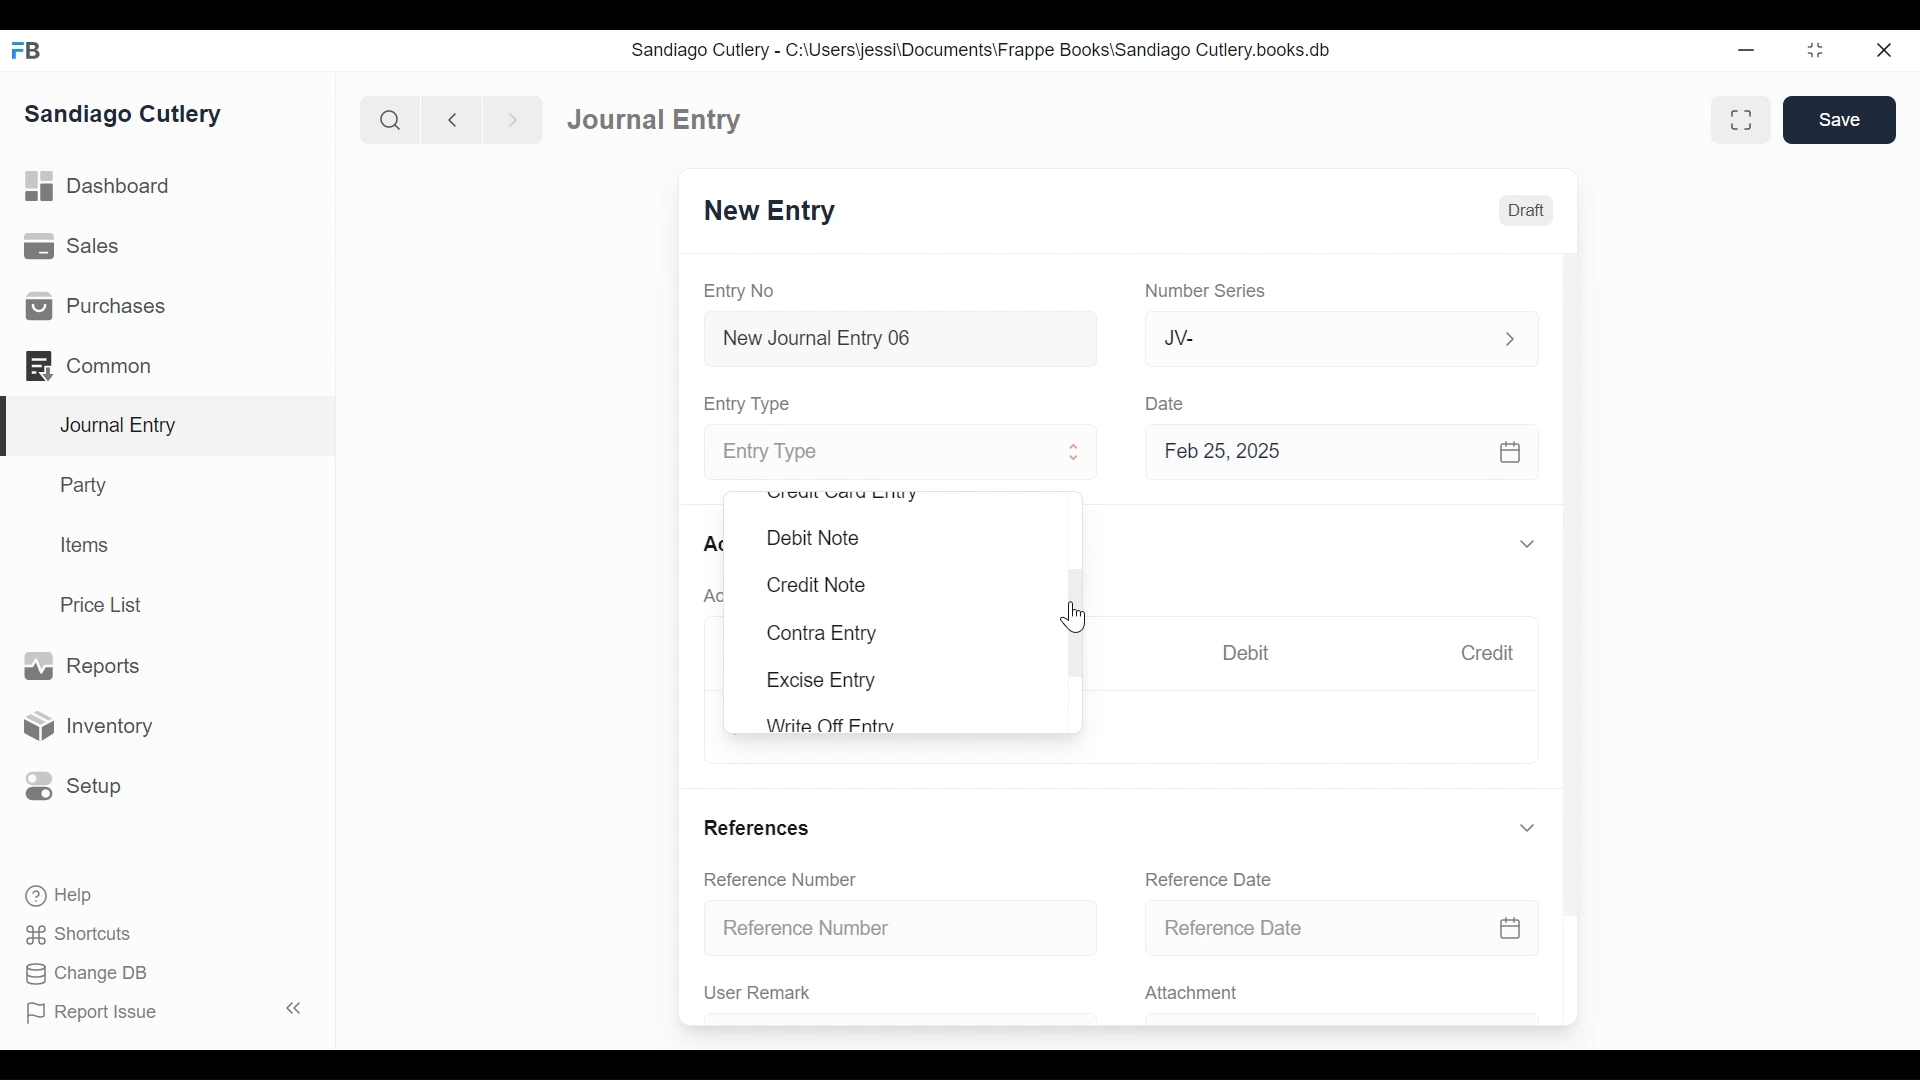 Image resolution: width=1920 pixels, height=1080 pixels. Describe the element at coordinates (758, 992) in the screenshot. I see `User Remark` at that location.